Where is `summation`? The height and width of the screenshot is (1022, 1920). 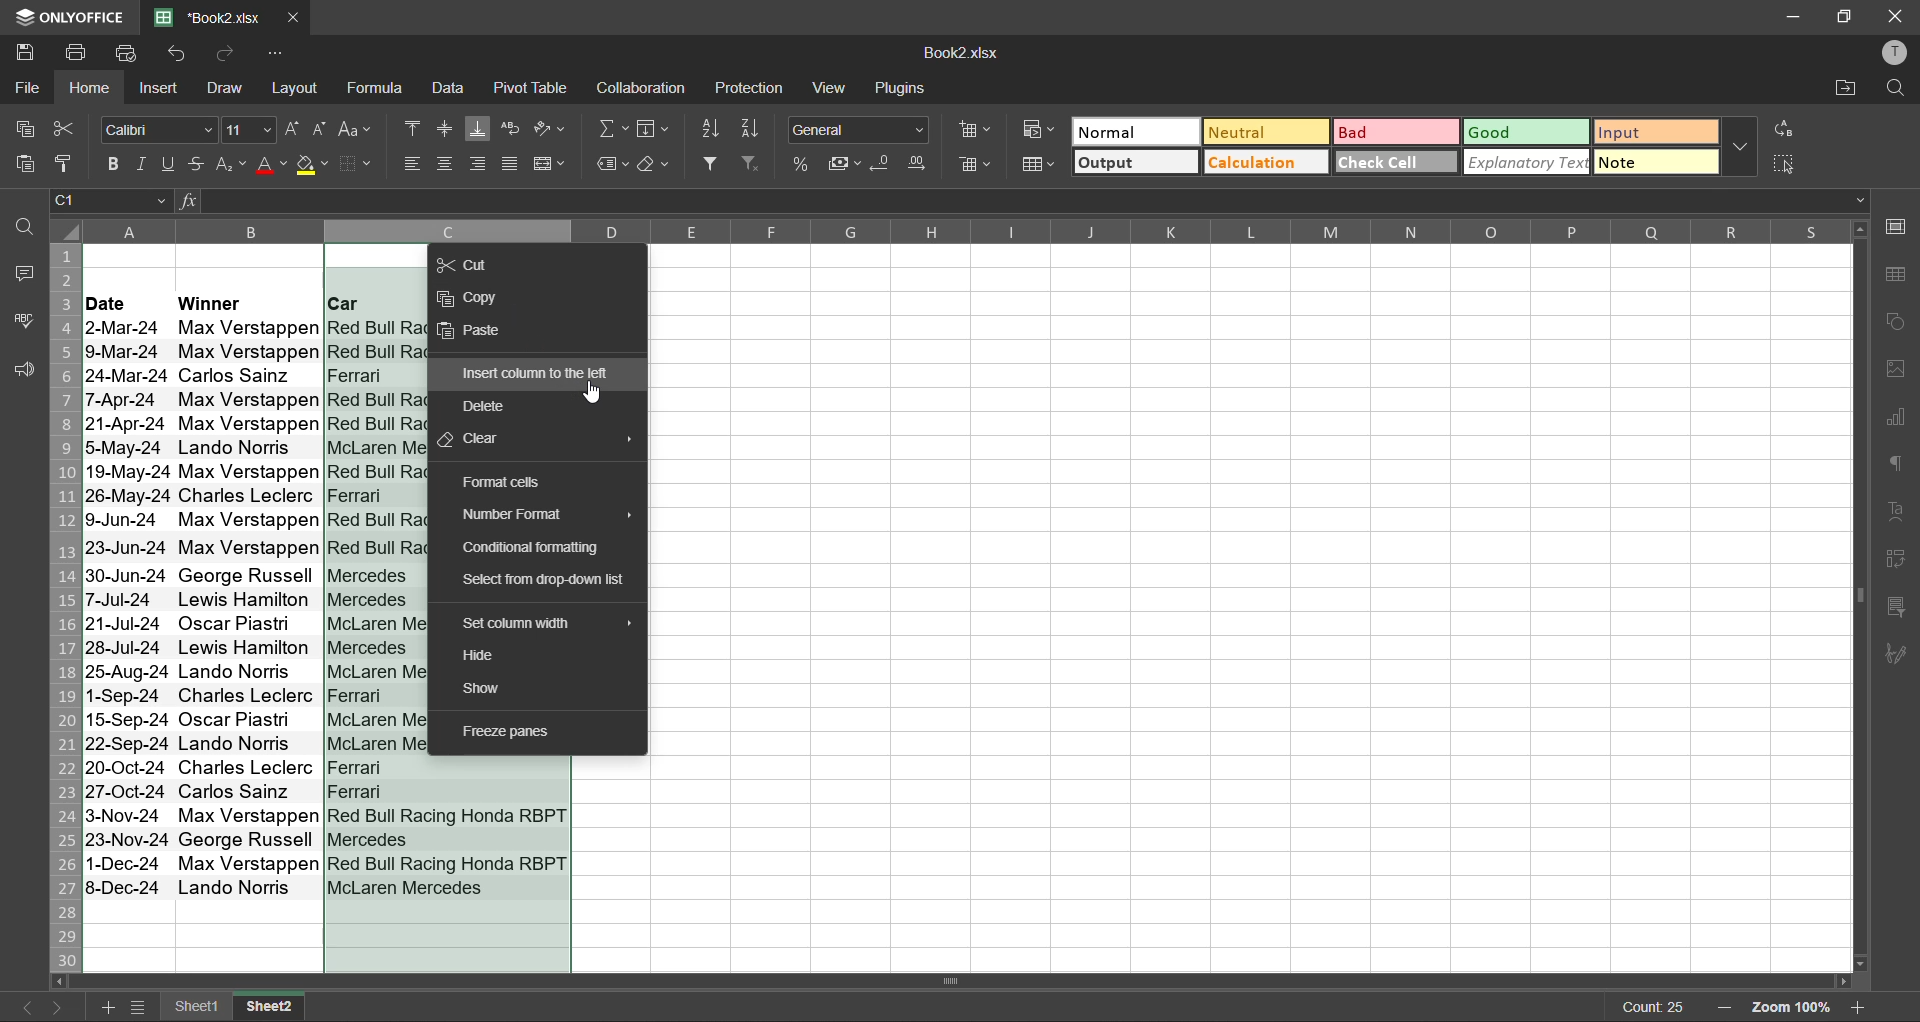 summation is located at coordinates (610, 131).